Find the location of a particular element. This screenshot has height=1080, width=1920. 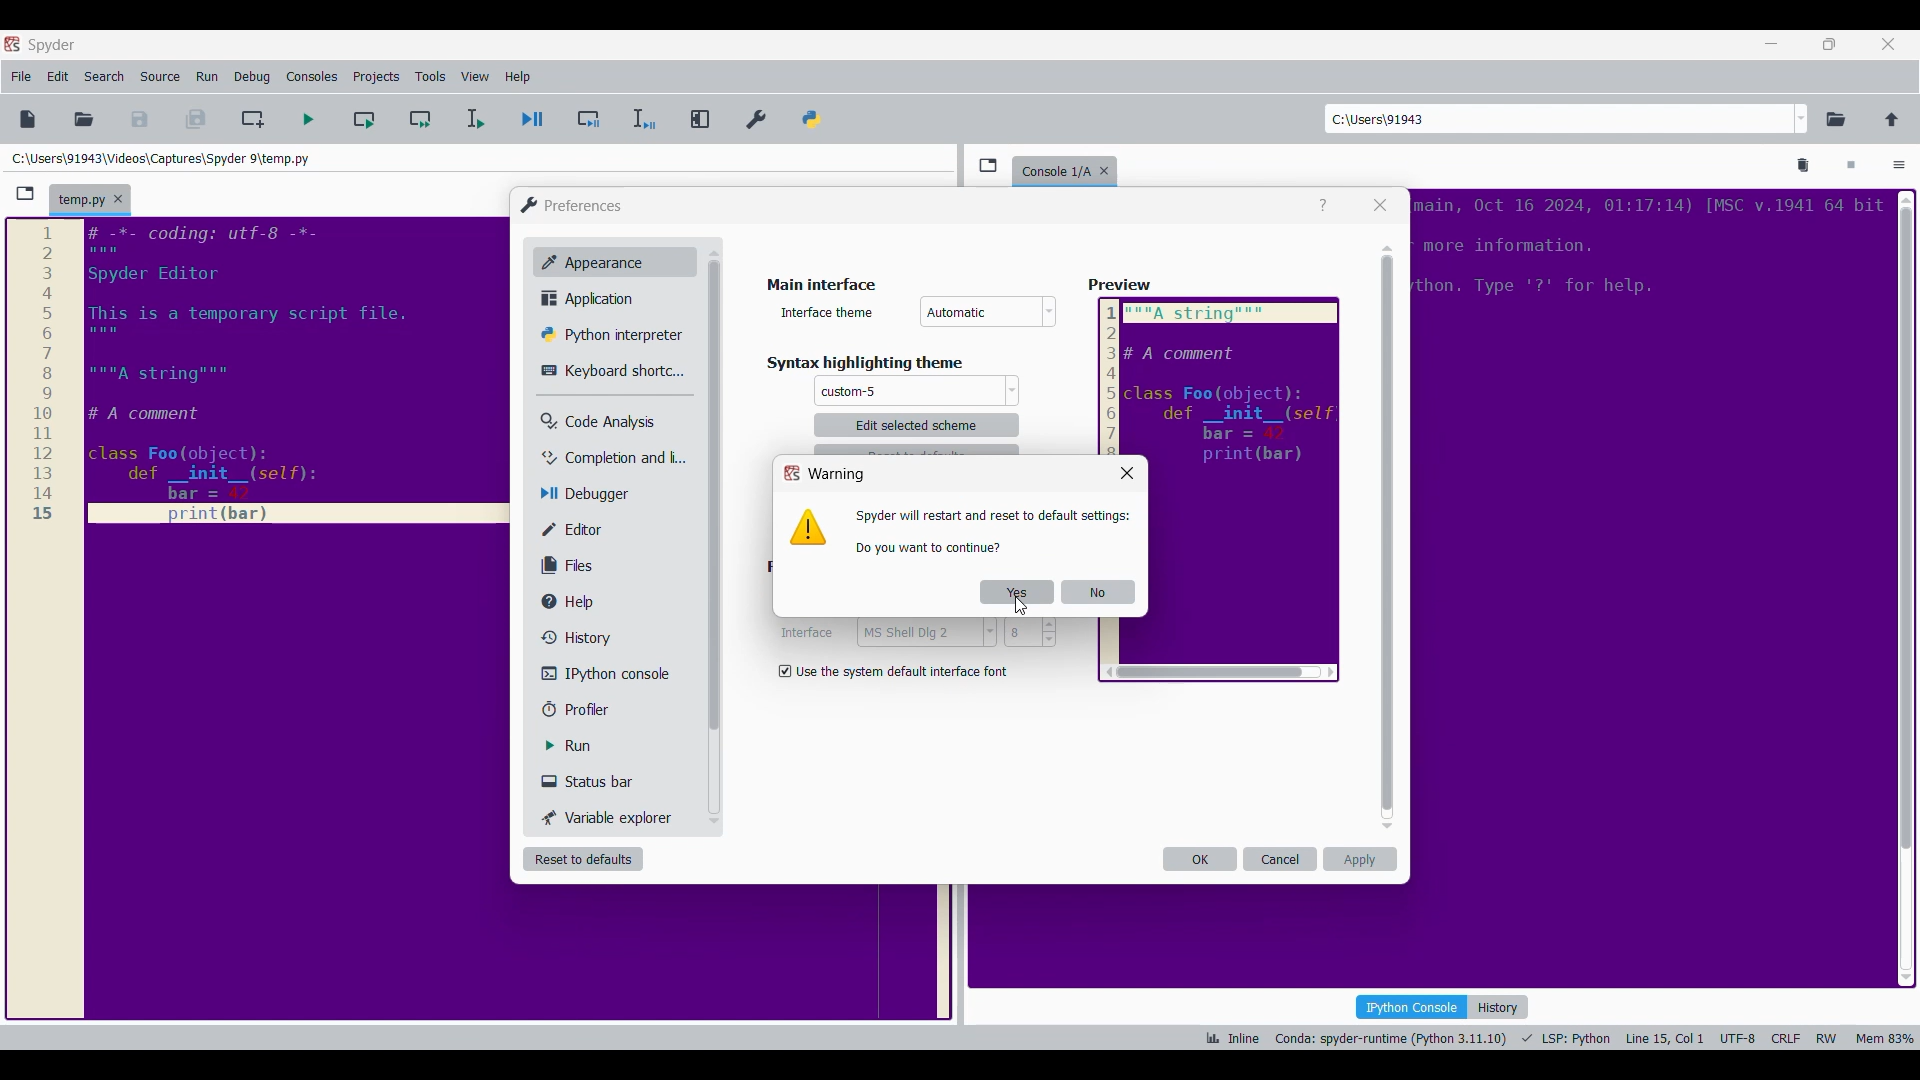

Status bar is located at coordinates (614, 781).